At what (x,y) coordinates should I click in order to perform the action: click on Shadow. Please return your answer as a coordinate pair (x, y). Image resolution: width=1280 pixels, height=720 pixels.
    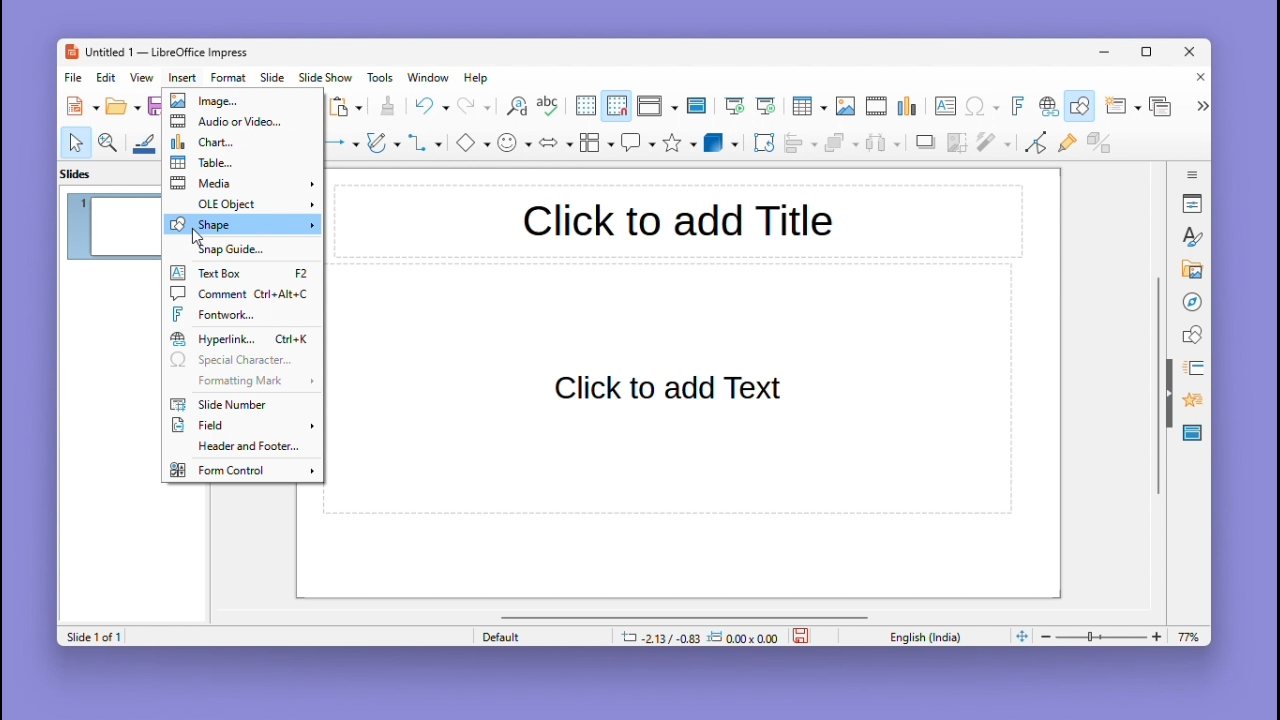
    Looking at the image, I should click on (926, 146).